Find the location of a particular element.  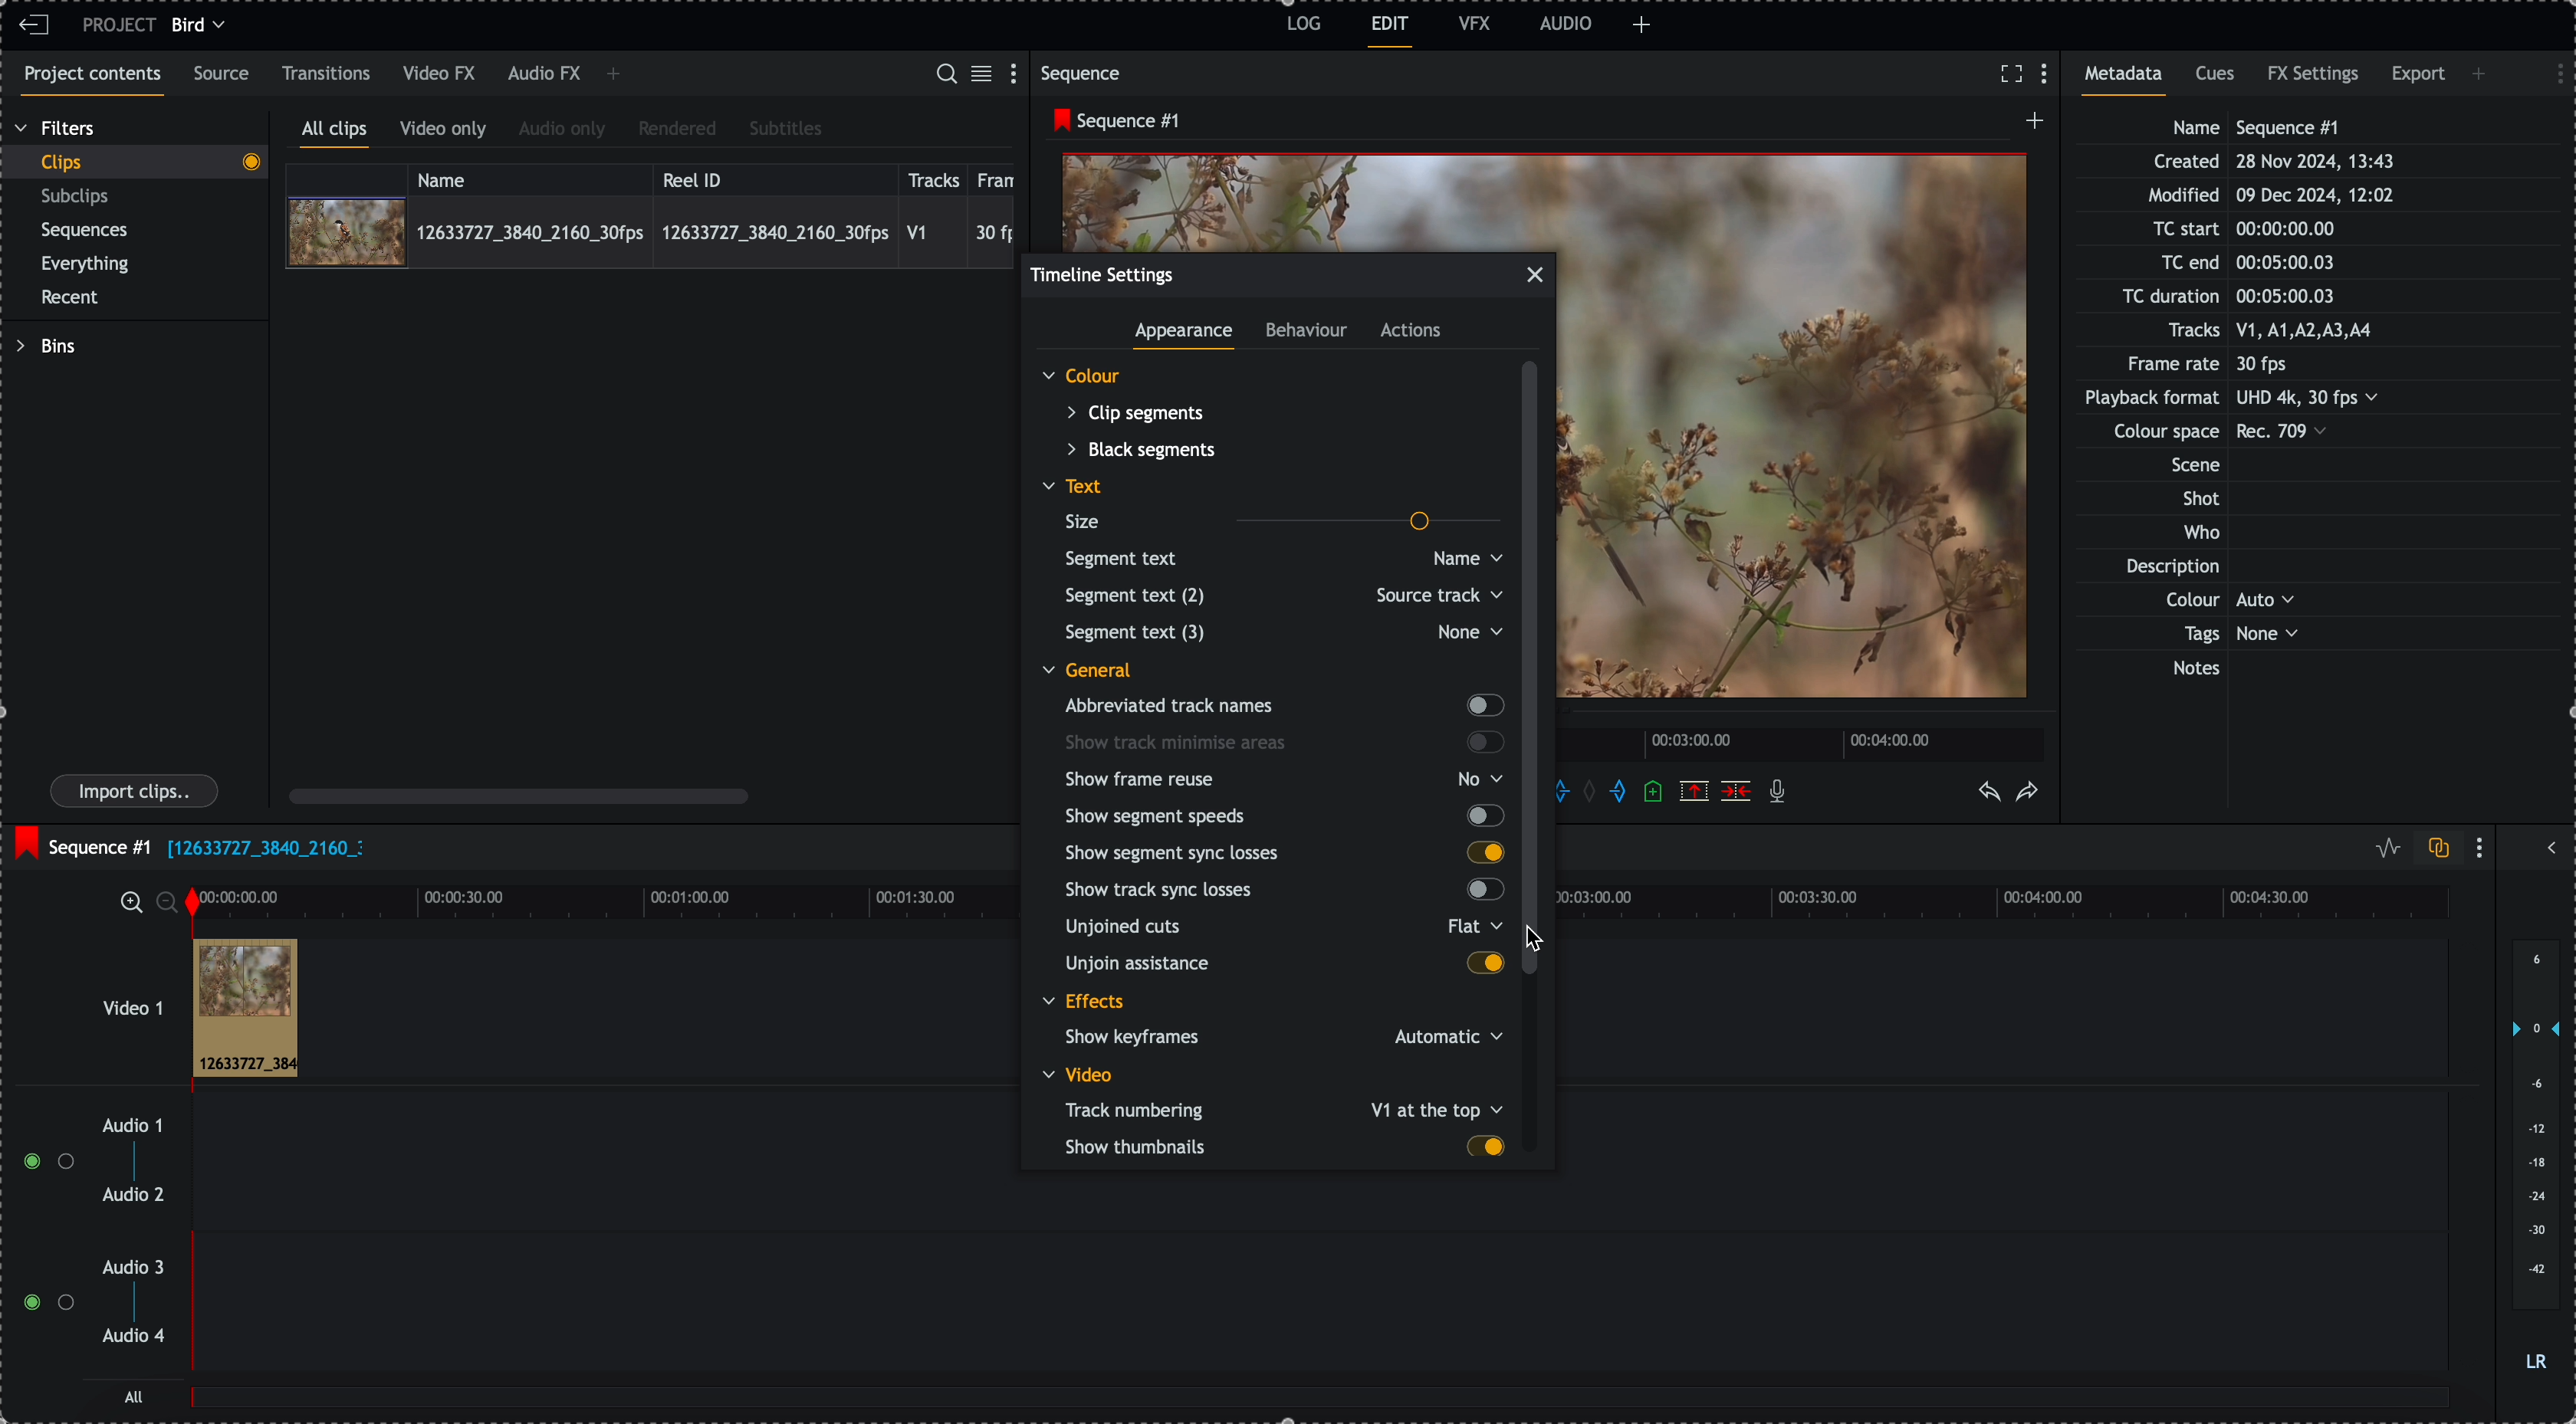

audio 3 is located at coordinates (138, 1268).